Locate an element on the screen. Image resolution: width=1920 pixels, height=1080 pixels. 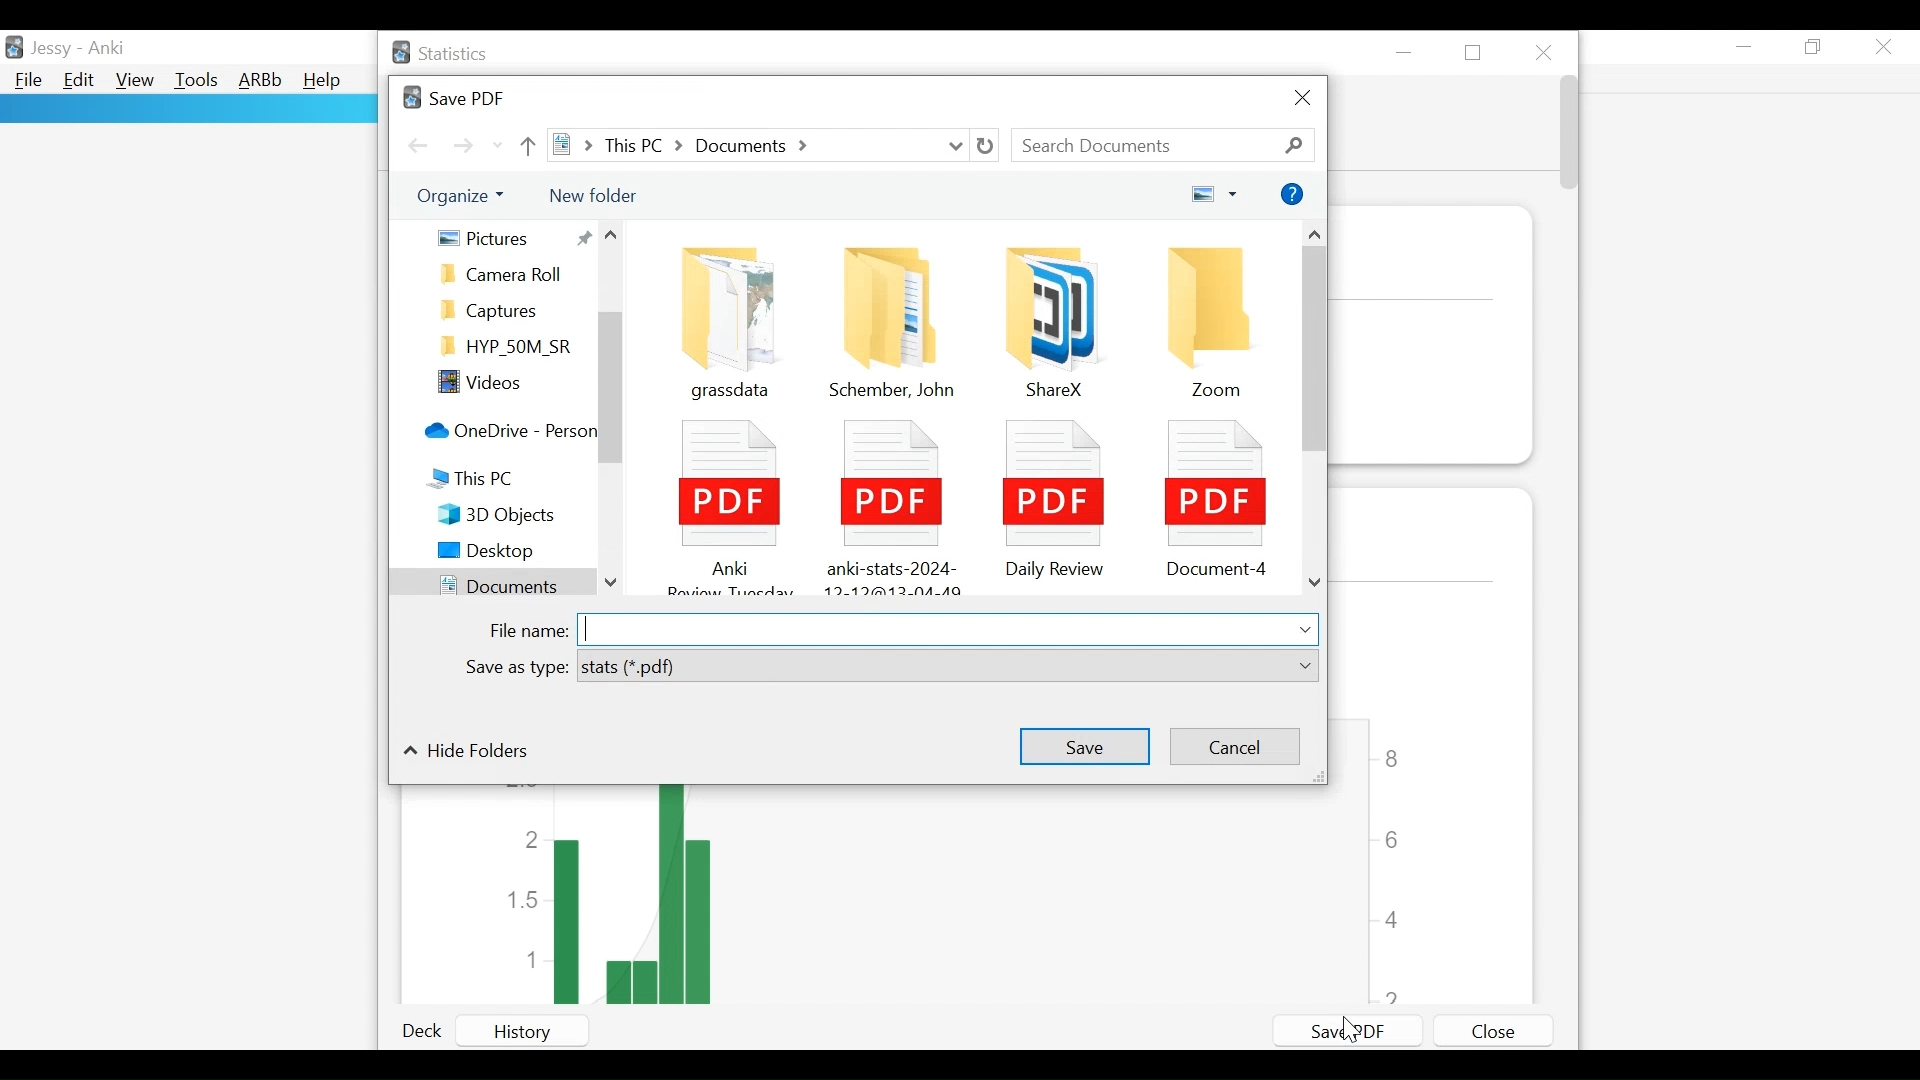
Statistics is located at coordinates (443, 54).